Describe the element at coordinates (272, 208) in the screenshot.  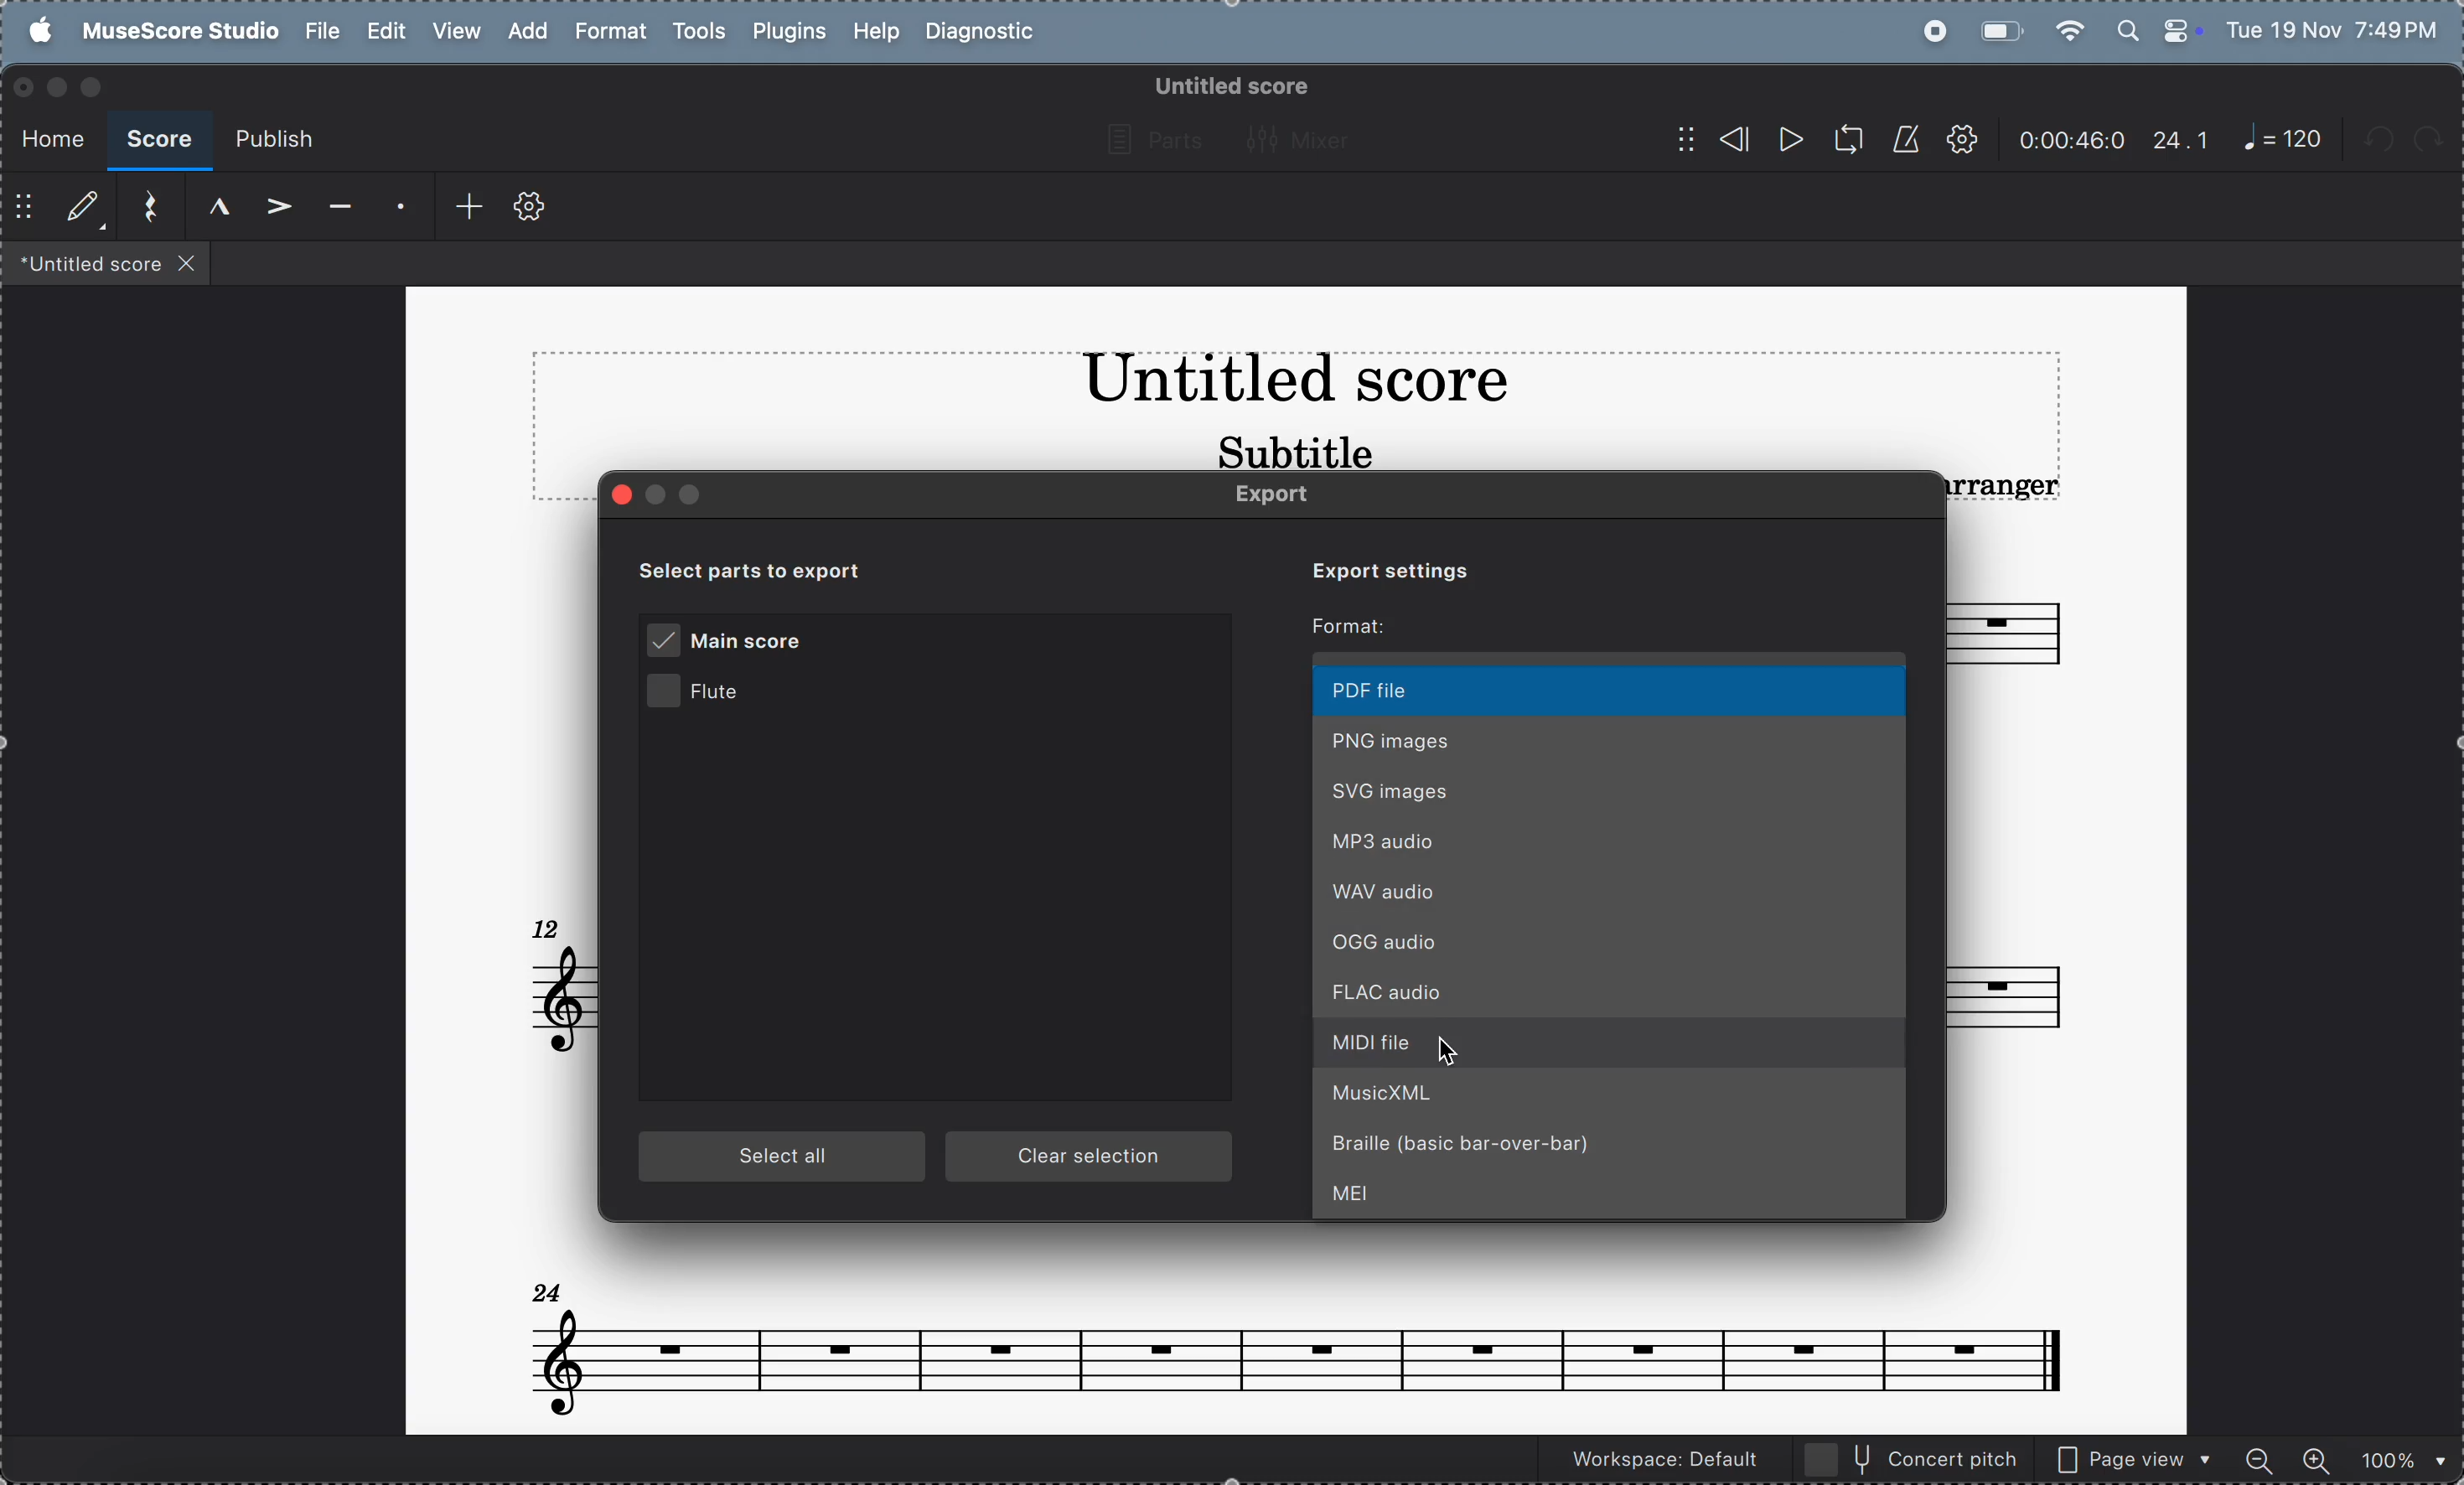
I see `accent` at that location.